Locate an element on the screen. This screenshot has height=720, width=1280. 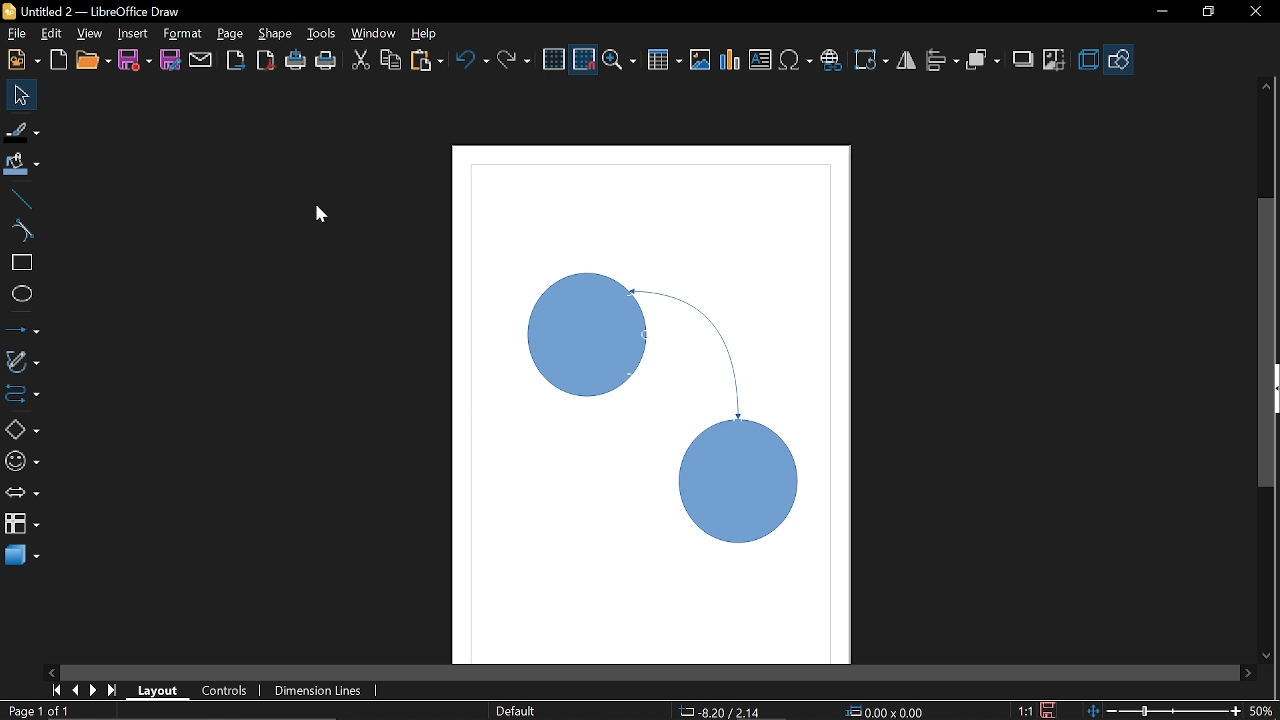
Rotate is located at coordinates (872, 58).